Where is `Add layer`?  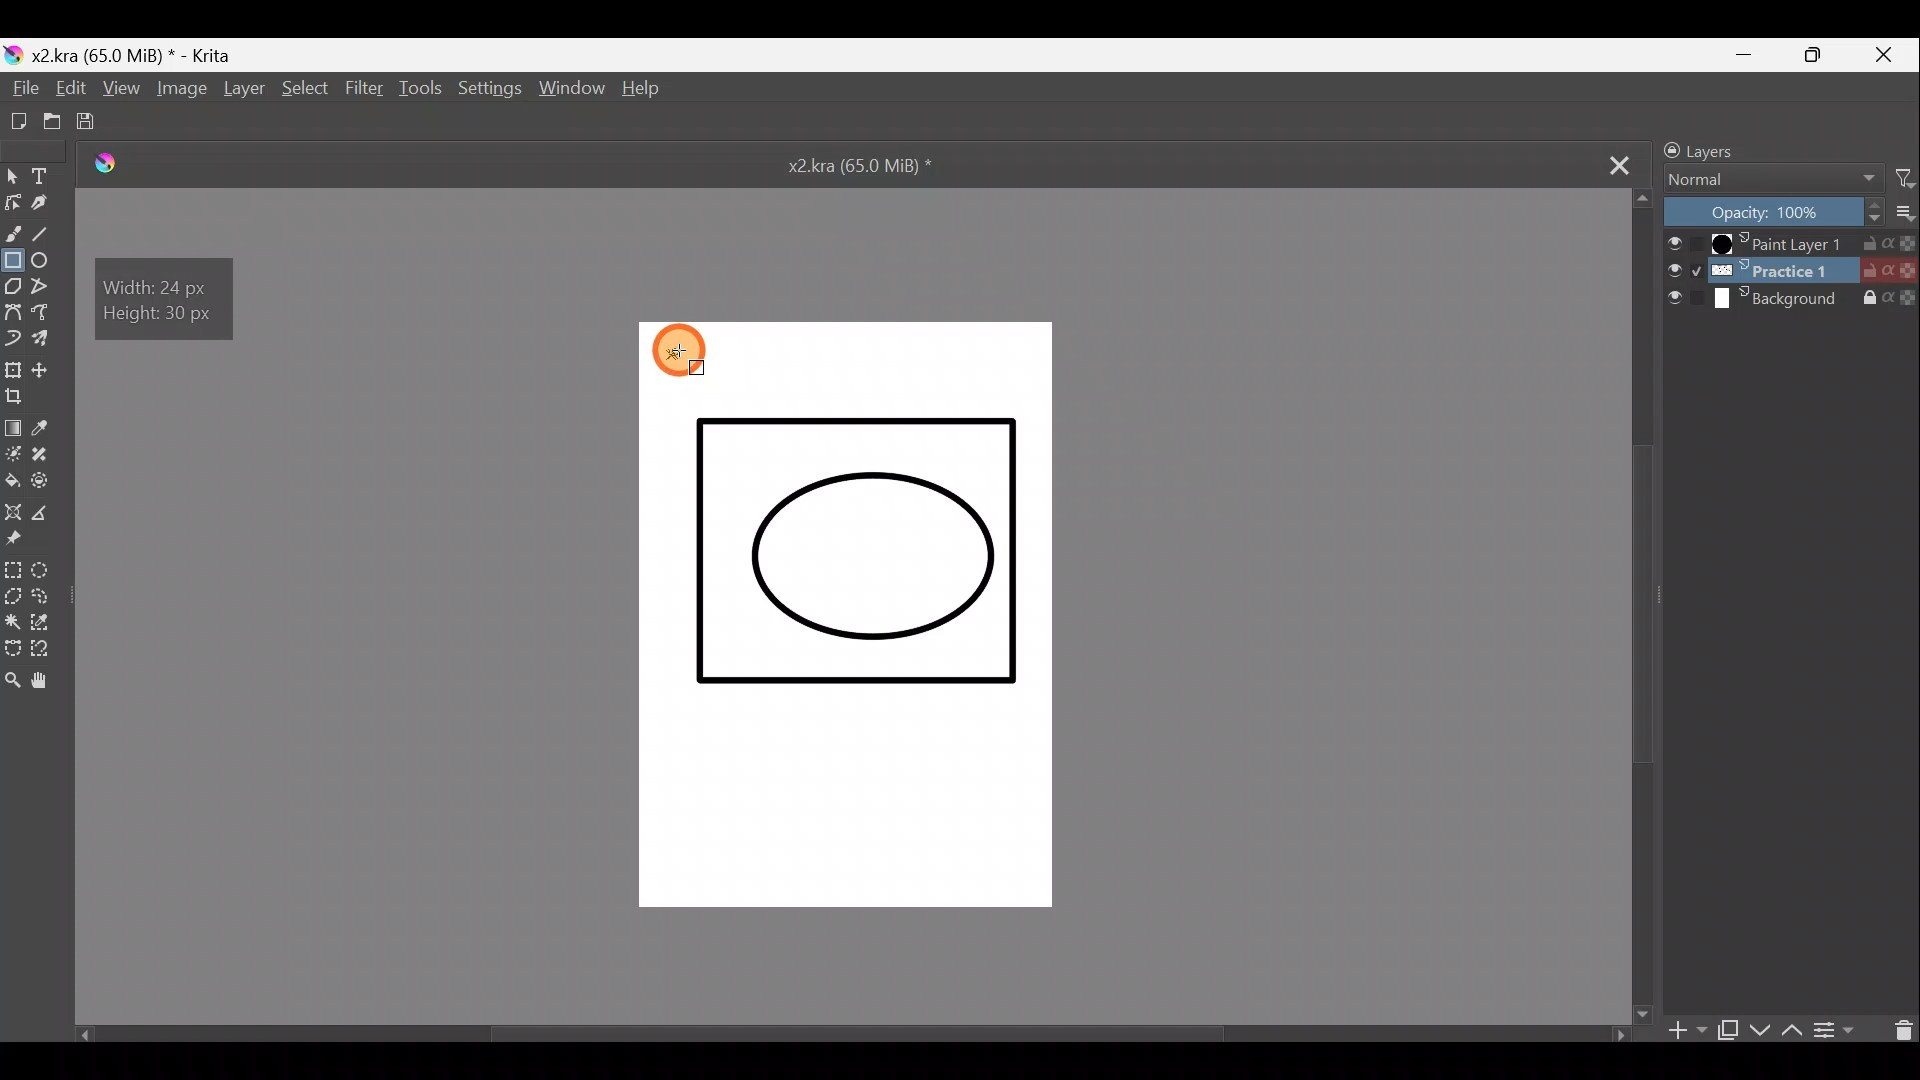 Add layer is located at coordinates (1684, 1036).